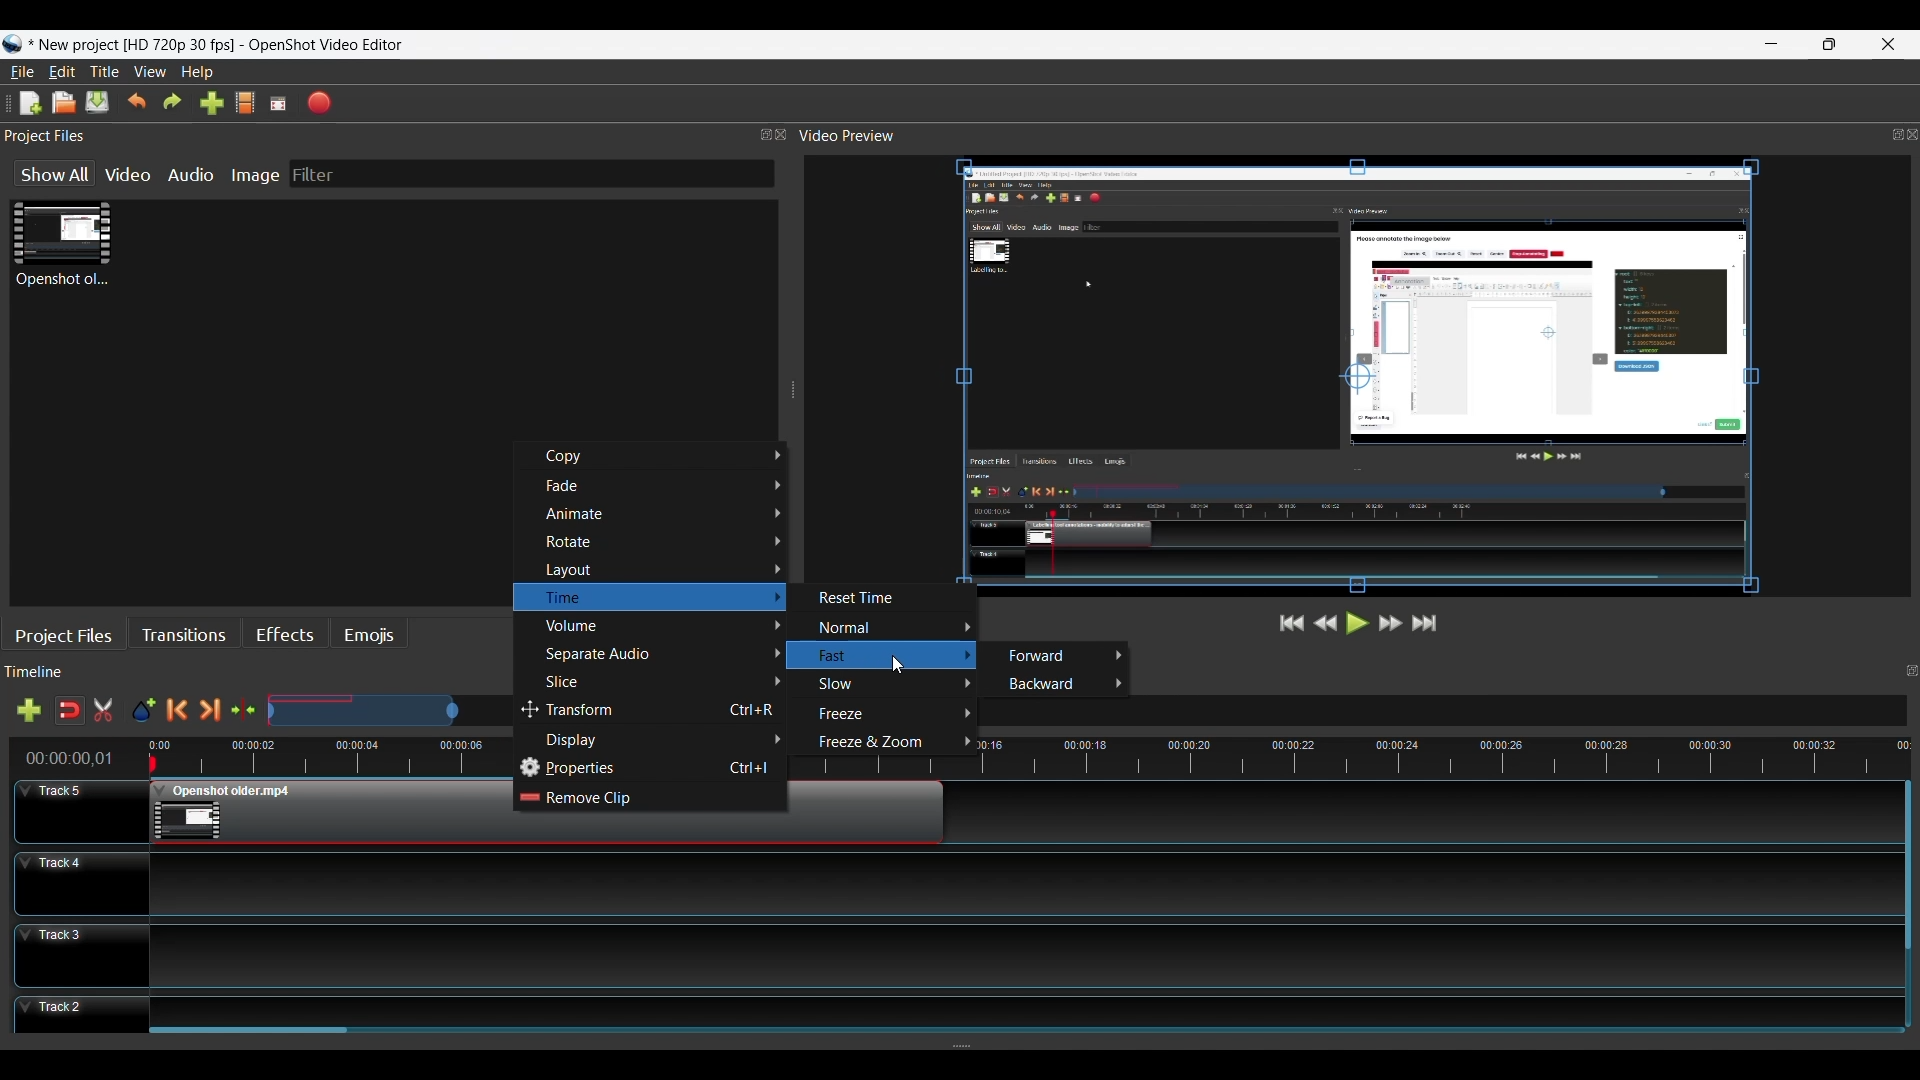 The image size is (1920, 1080). What do you see at coordinates (280, 103) in the screenshot?
I see `Fullscreen` at bounding box center [280, 103].